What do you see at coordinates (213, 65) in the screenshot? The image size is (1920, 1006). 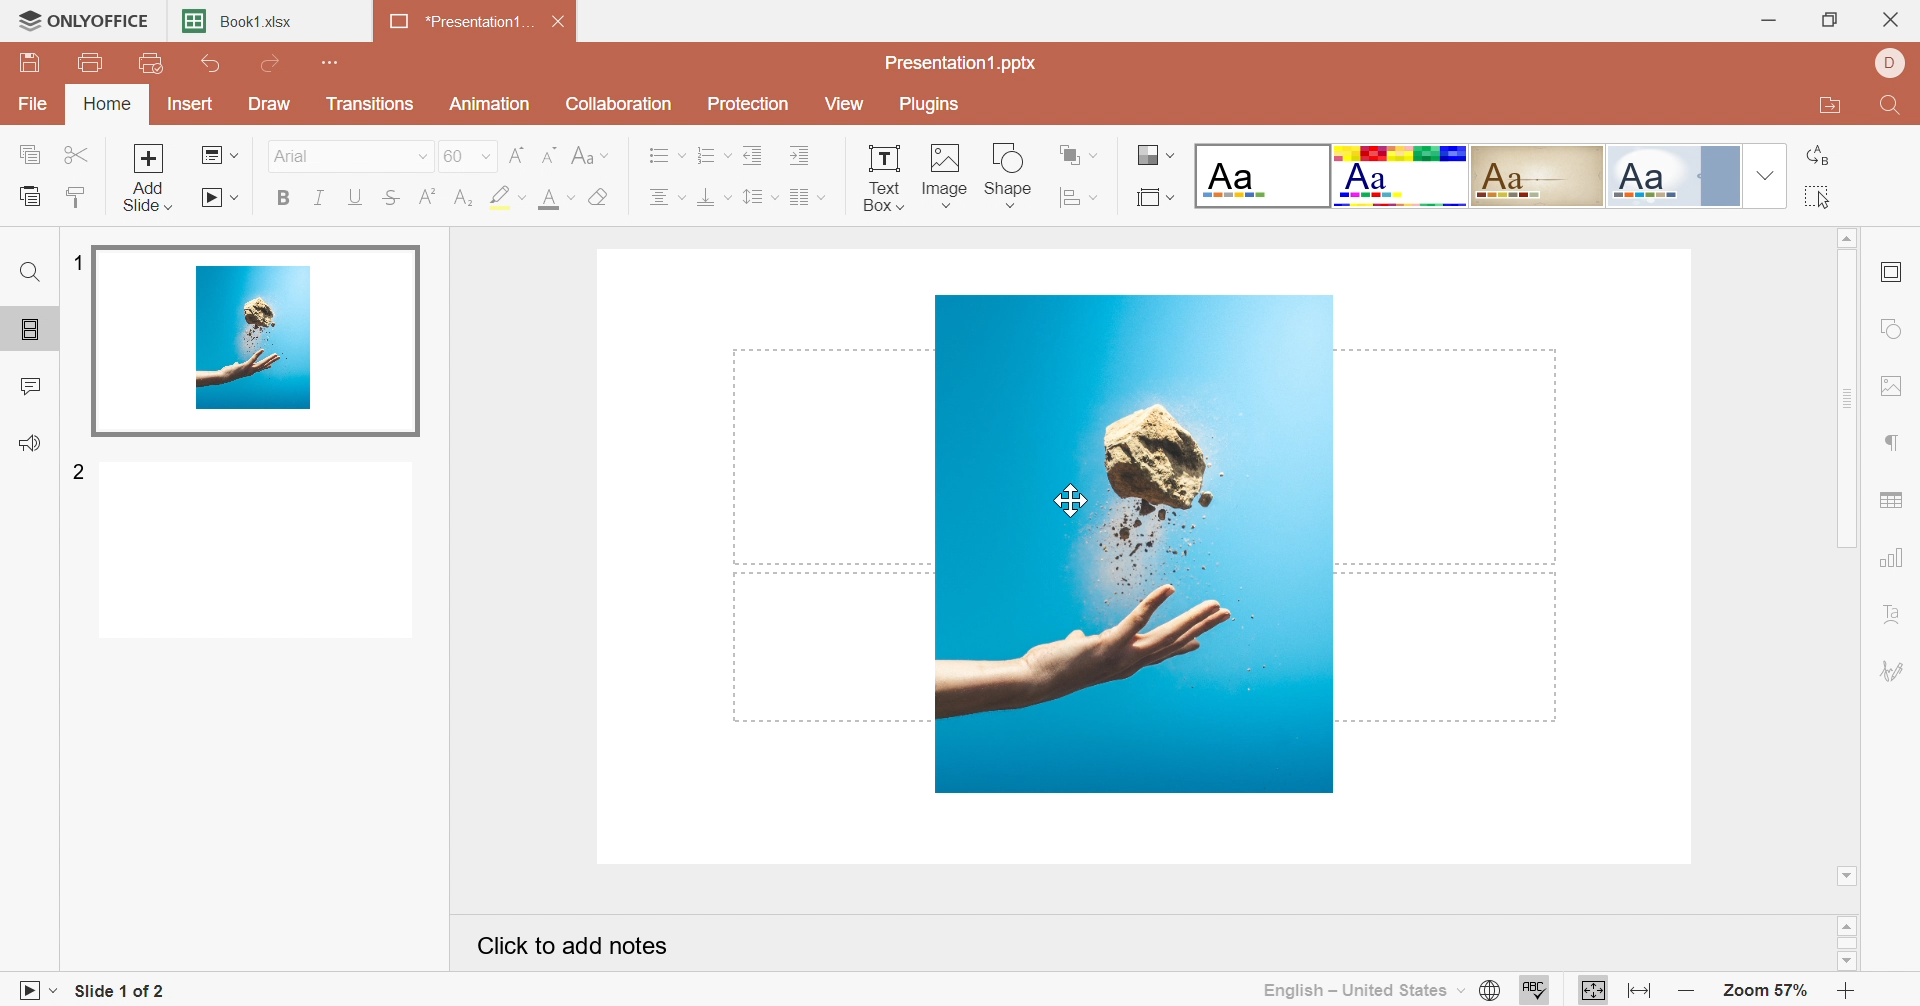 I see `Undo` at bounding box center [213, 65].